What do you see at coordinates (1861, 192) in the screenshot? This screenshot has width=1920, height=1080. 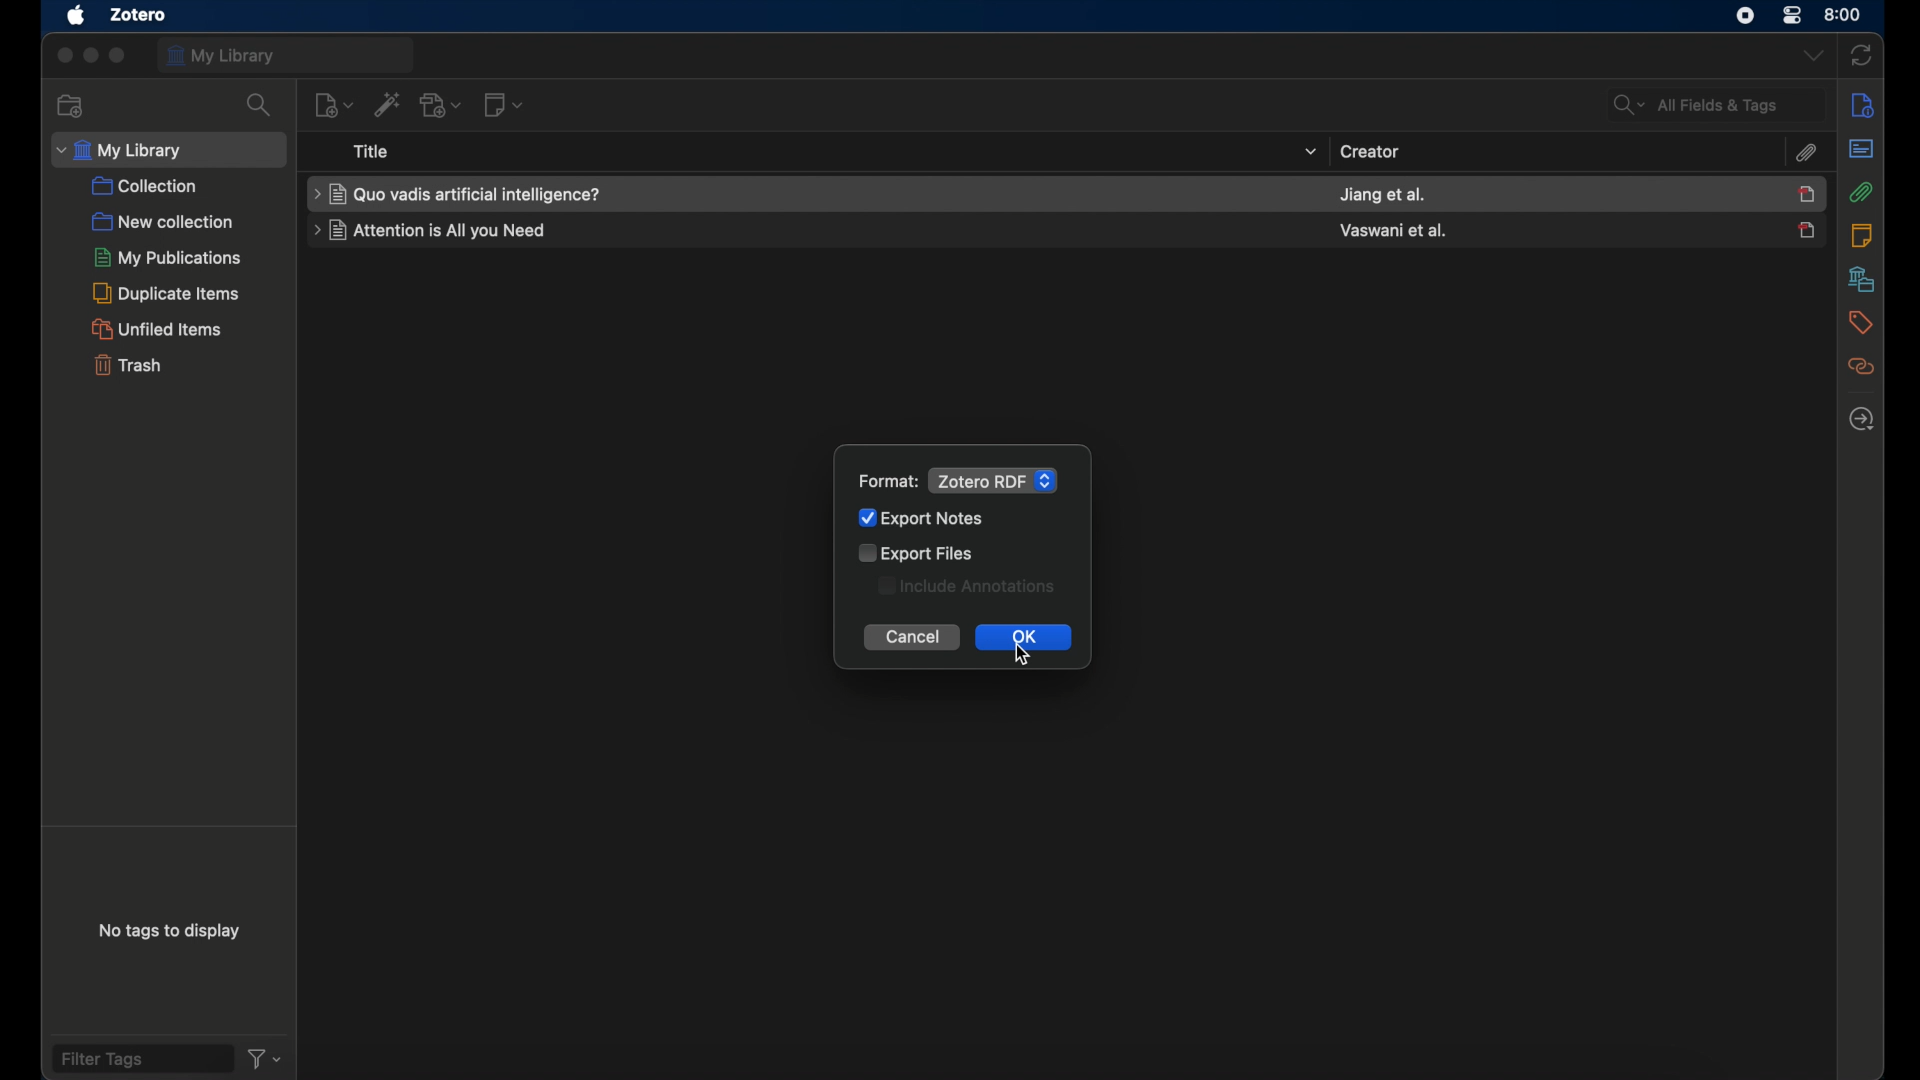 I see `attachments` at bounding box center [1861, 192].